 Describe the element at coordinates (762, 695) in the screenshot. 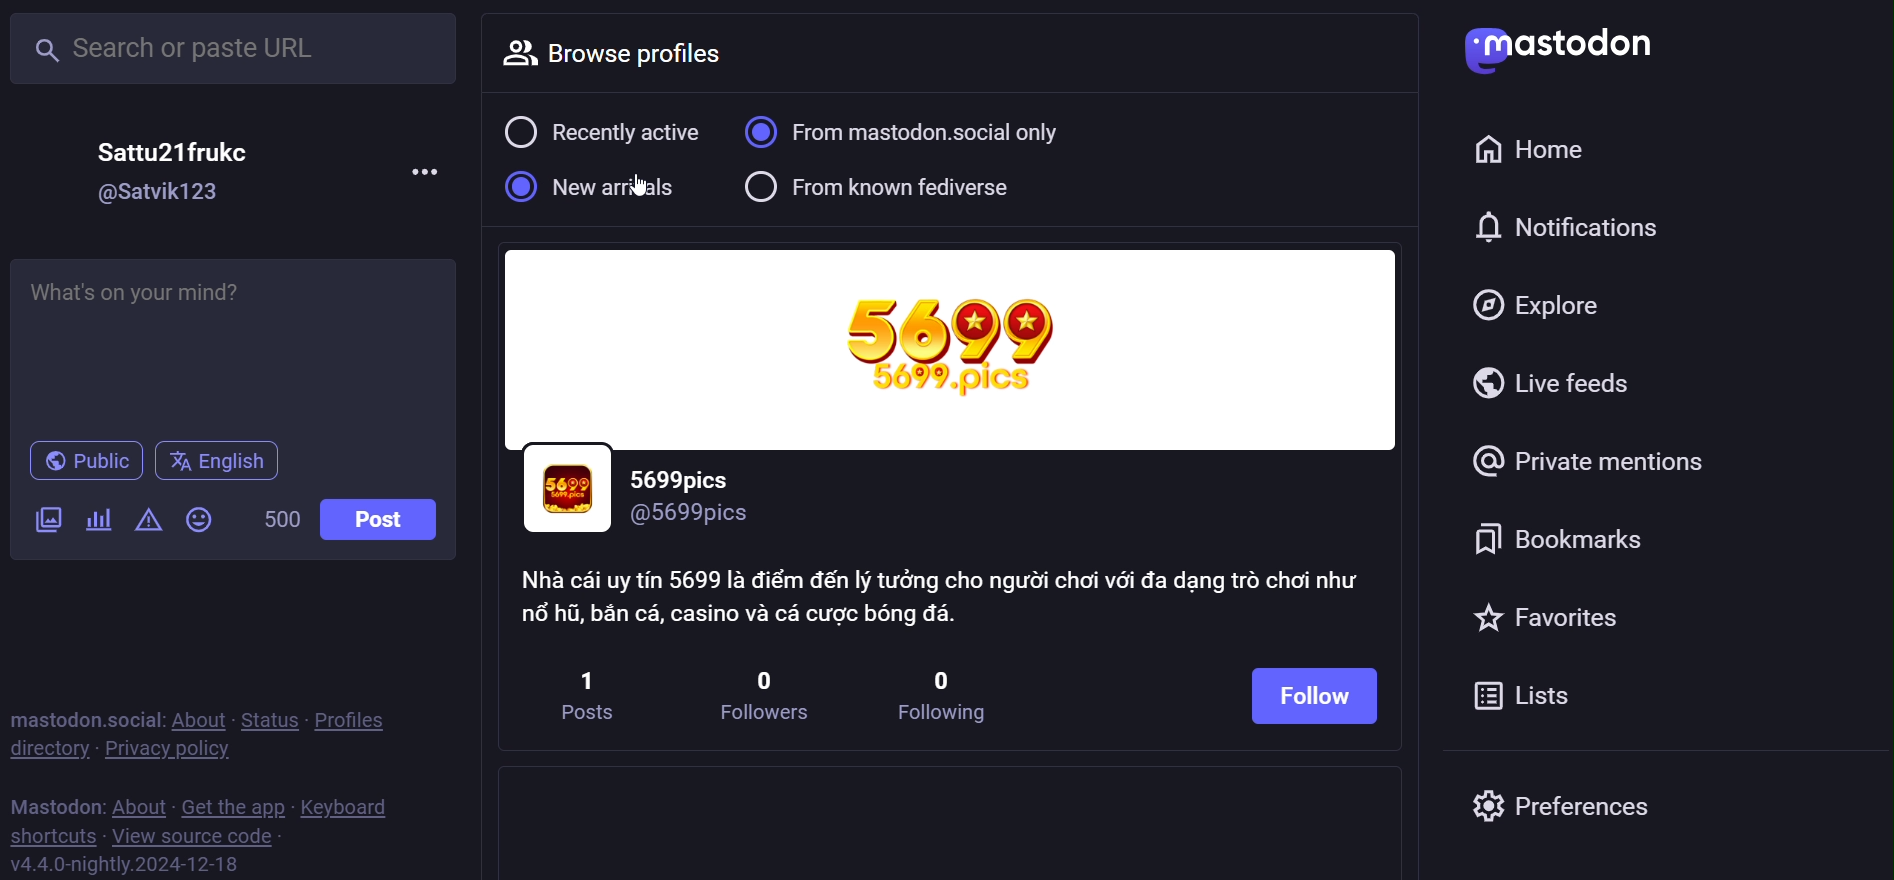

I see `0 followers` at that location.